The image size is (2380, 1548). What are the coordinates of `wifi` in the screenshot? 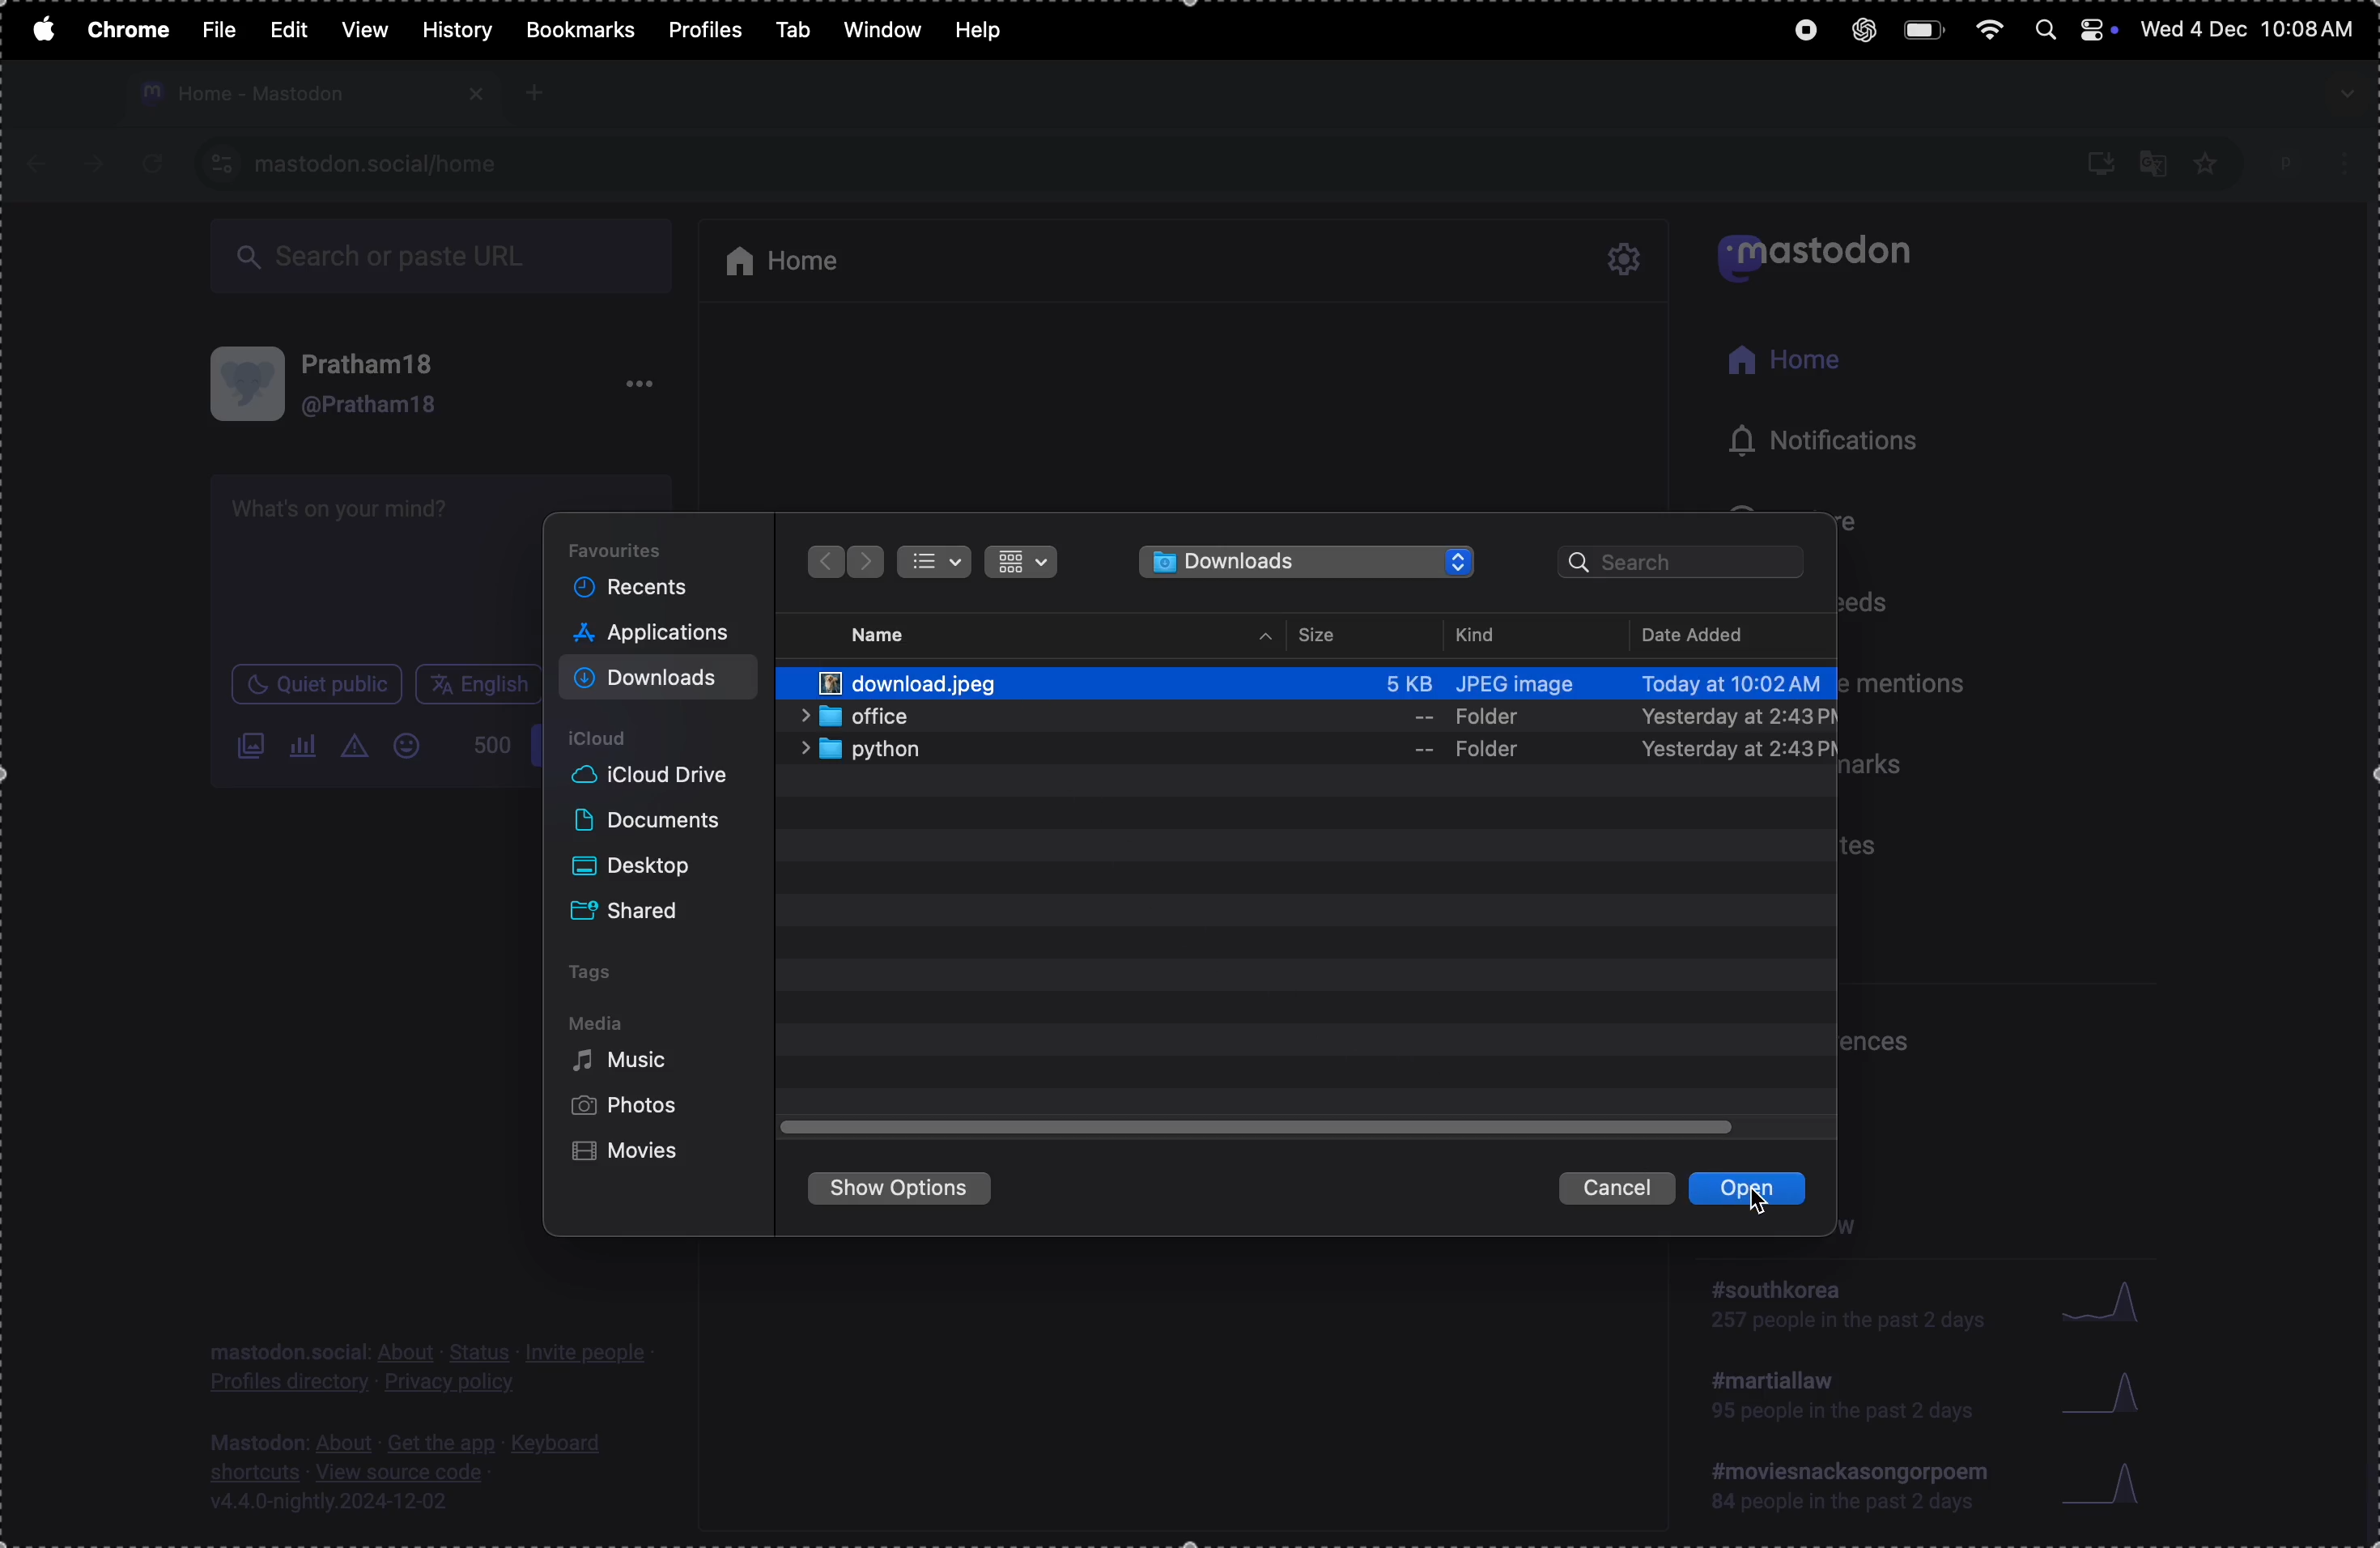 It's located at (1986, 29).